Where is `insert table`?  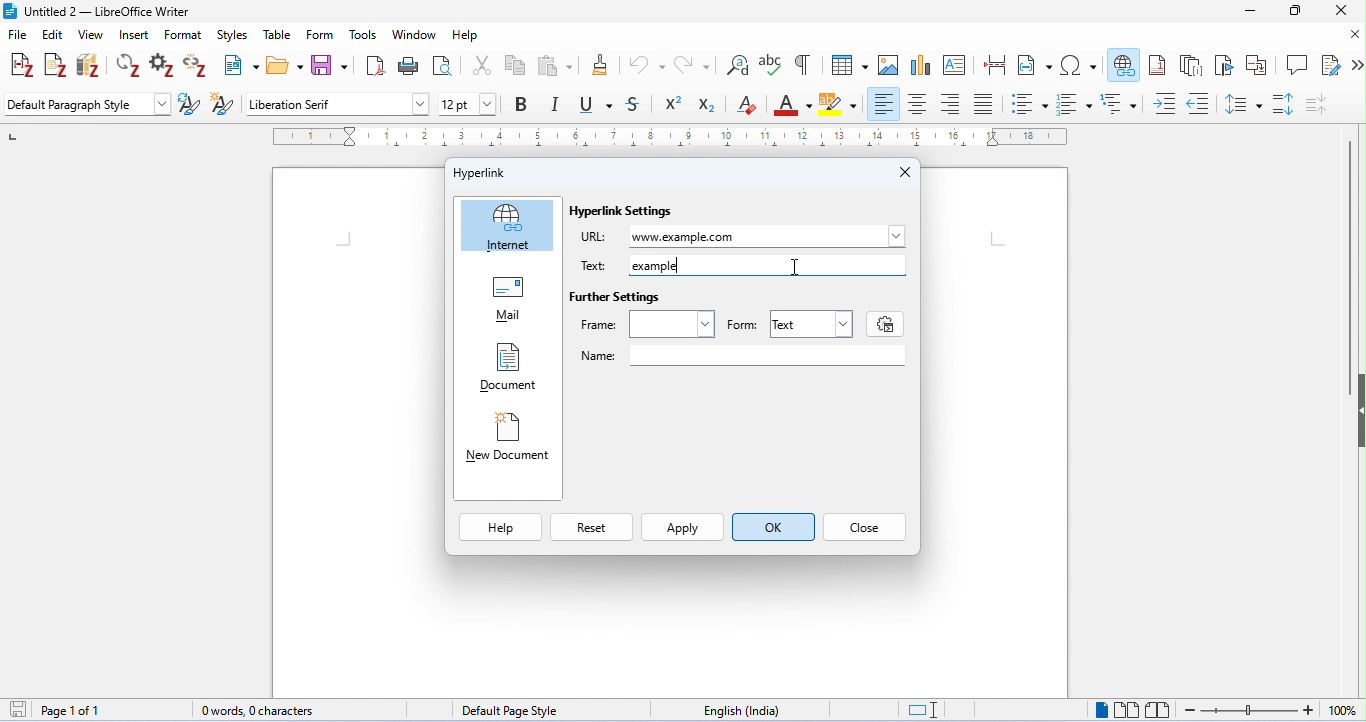
insert table is located at coordinates (849, 63).